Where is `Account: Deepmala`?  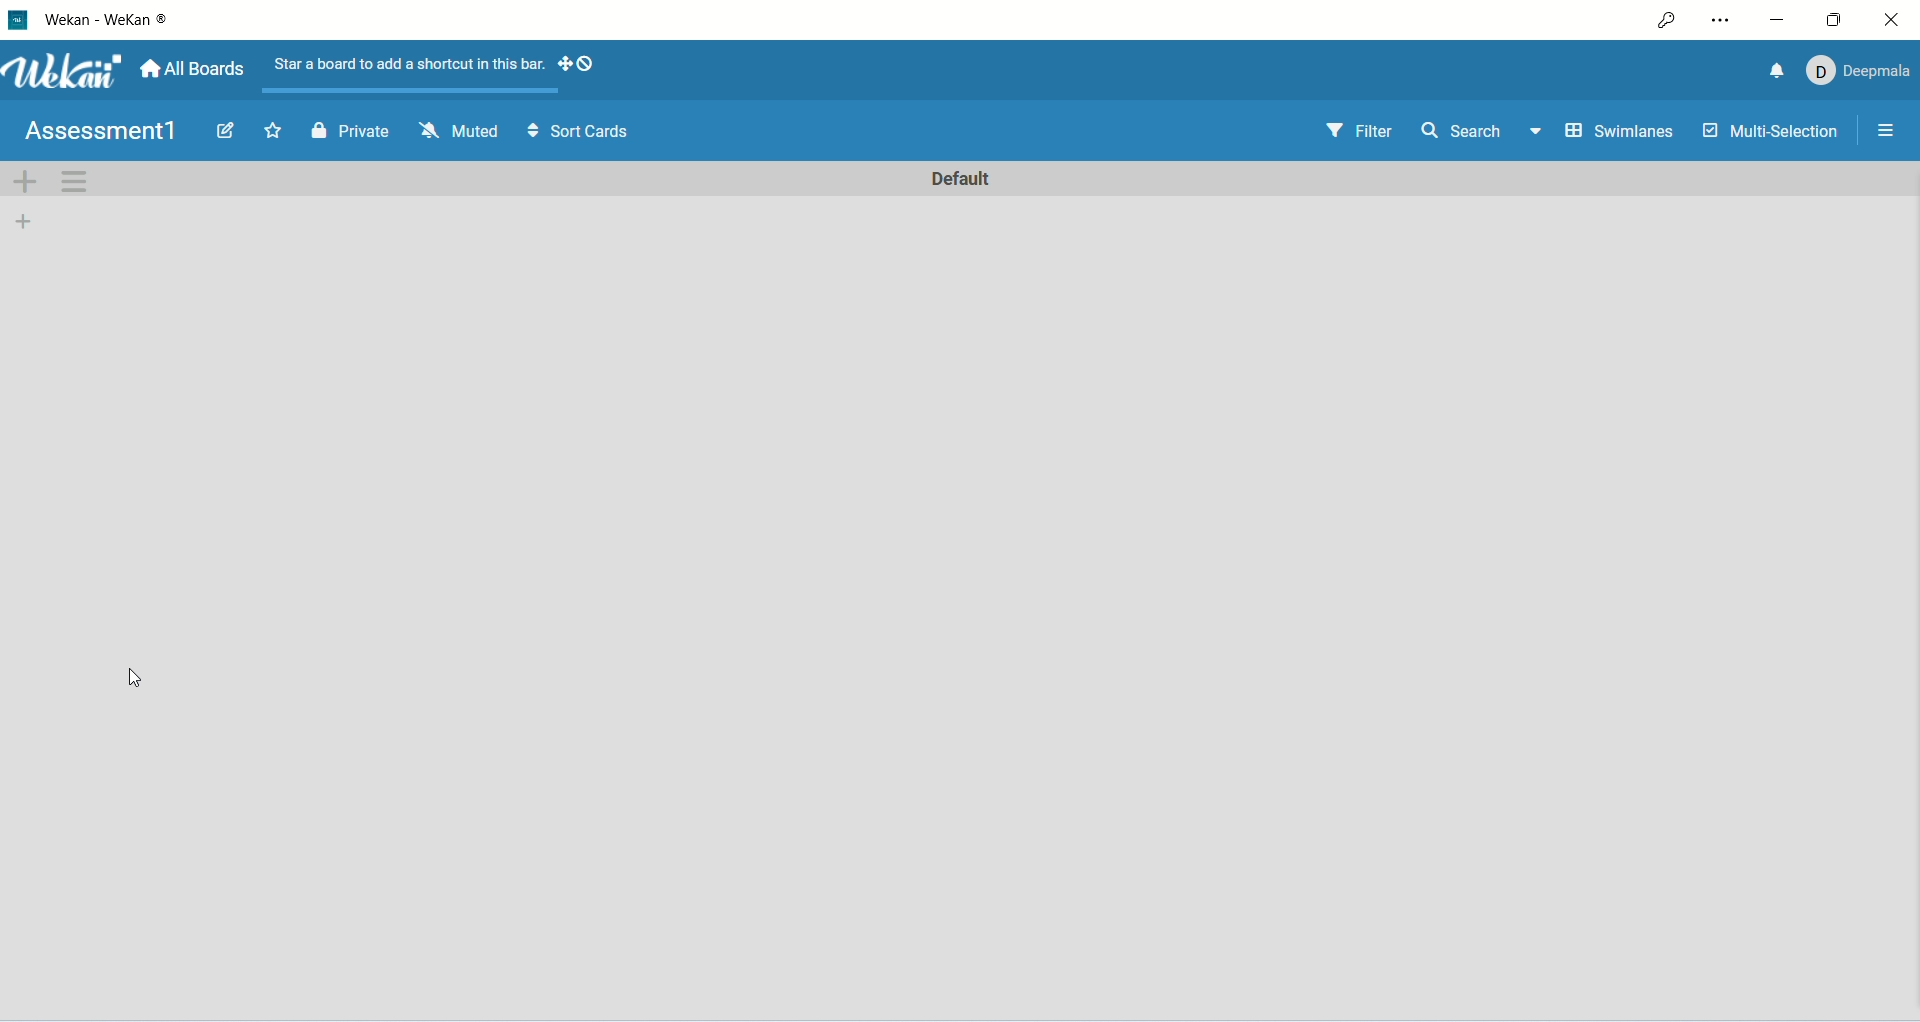
Account: Deepmala is located at coordinates (1854, 72).